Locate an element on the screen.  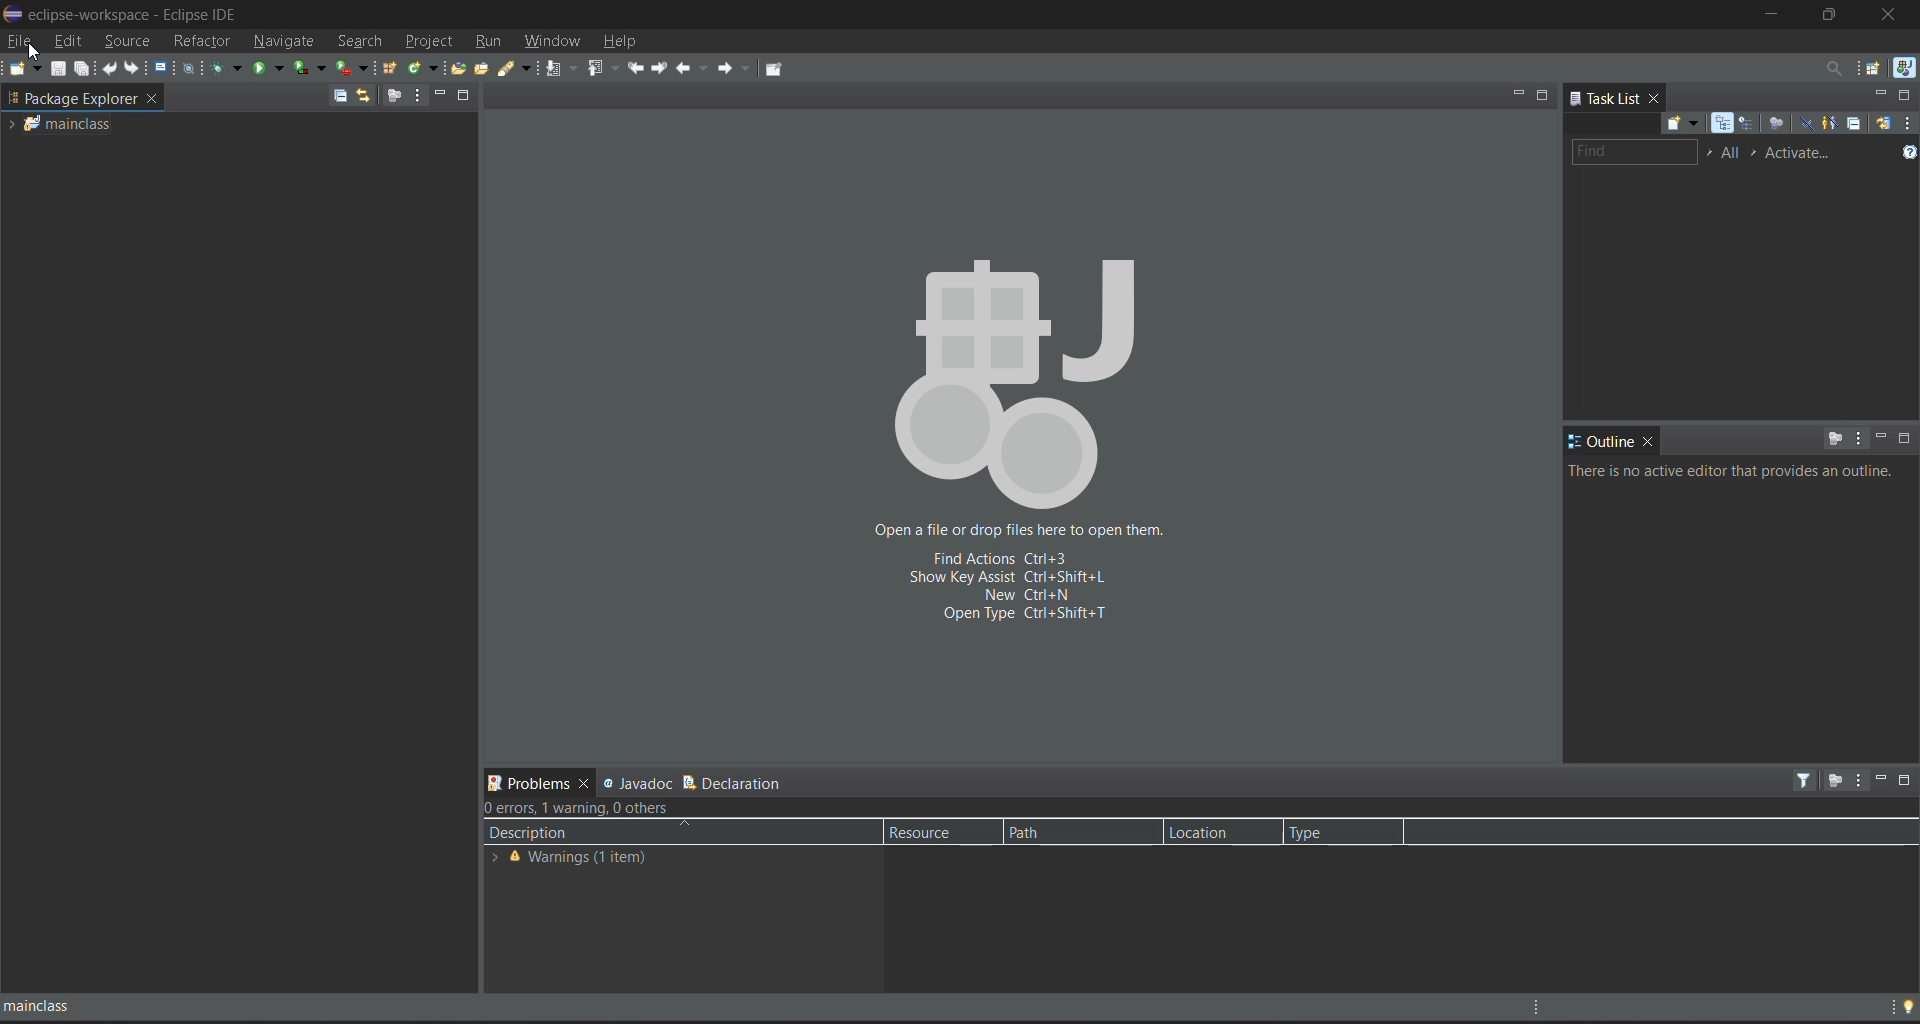
run is located at coordinates (269, 68).